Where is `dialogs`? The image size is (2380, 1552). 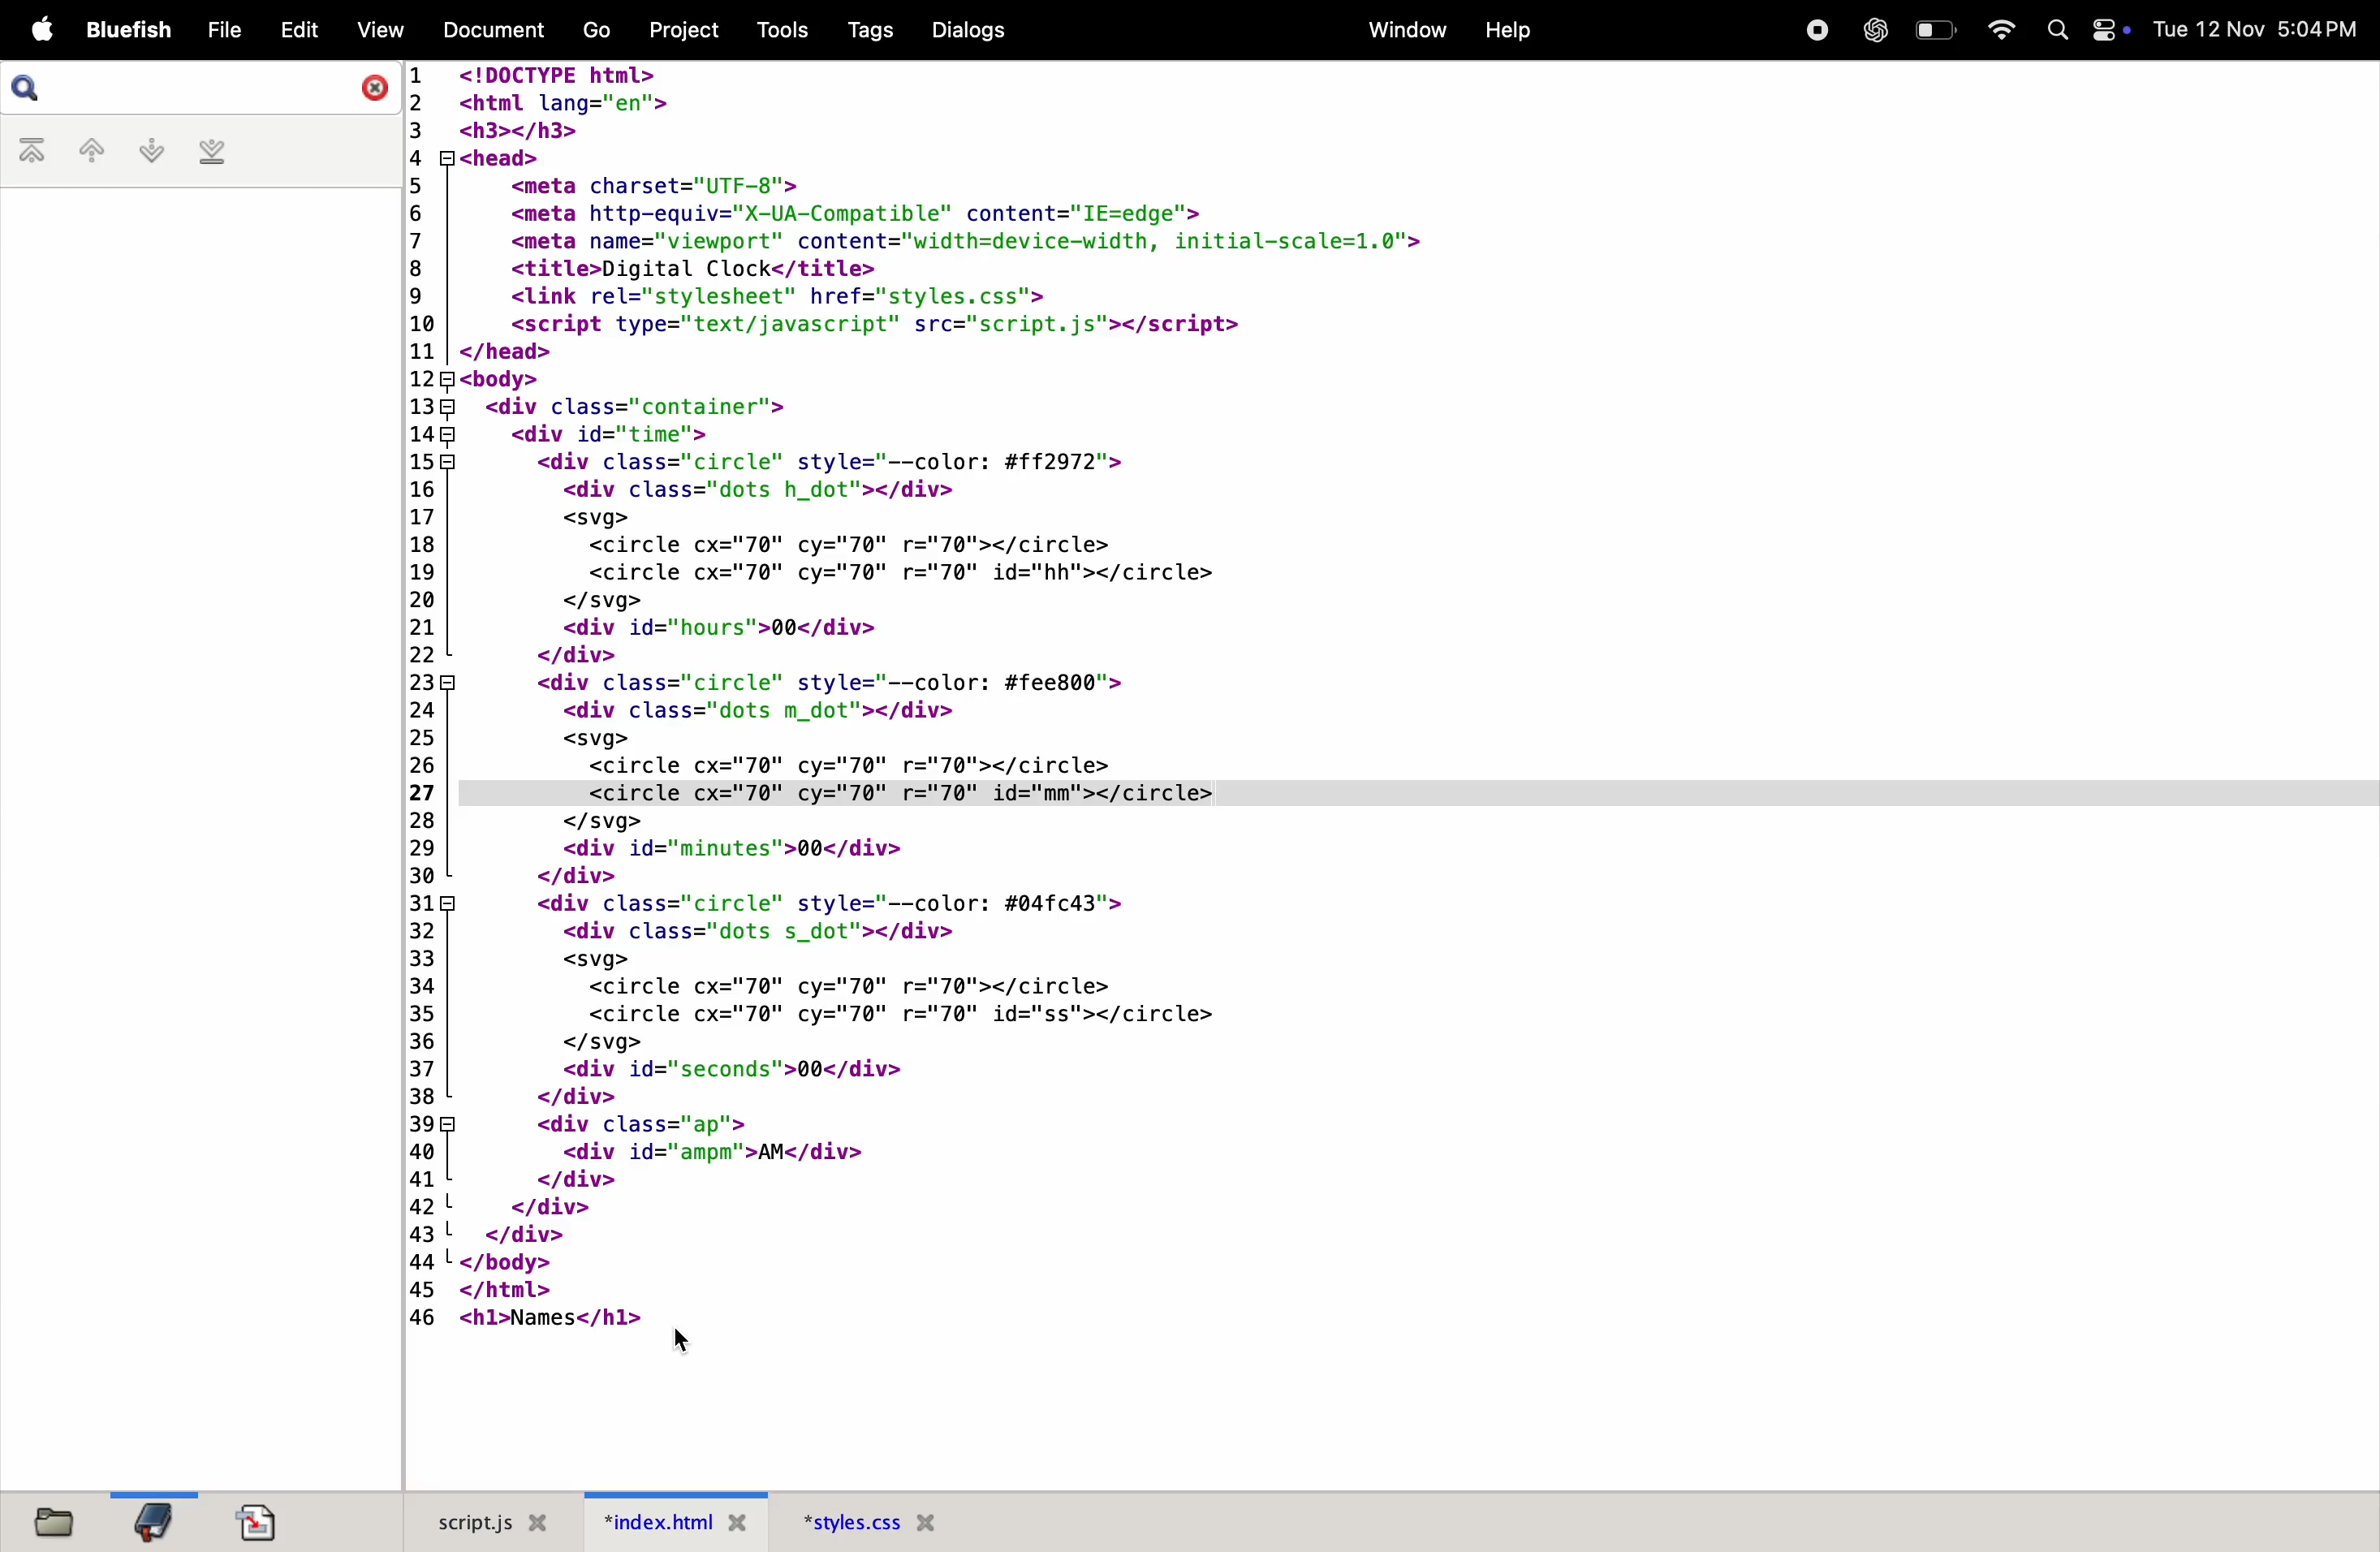 dialogs is located at coordinates (970, 30).